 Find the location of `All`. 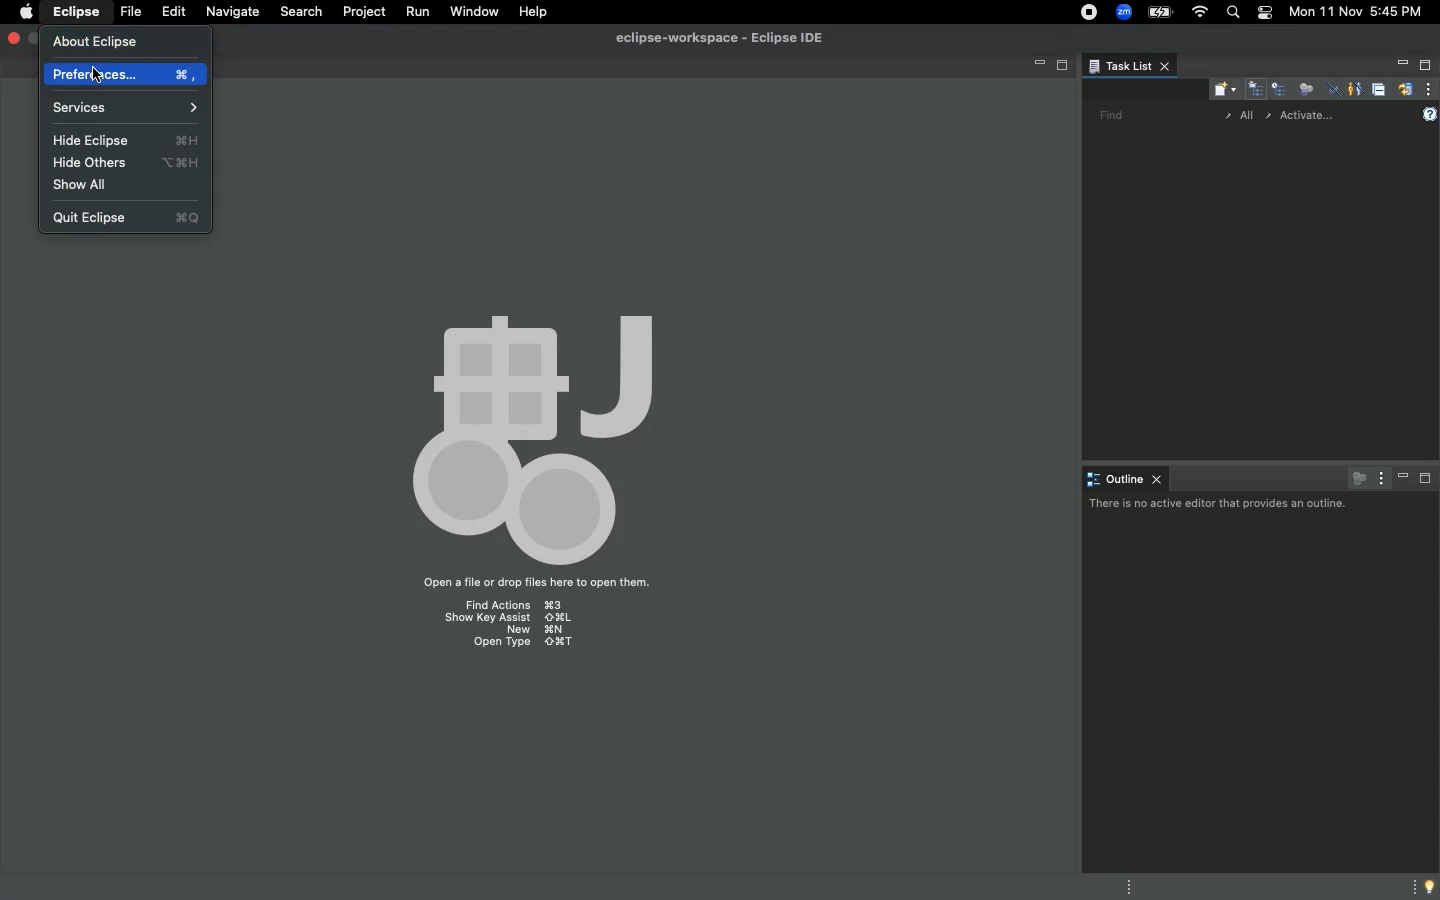

All is located at coordinates (1241, 116).